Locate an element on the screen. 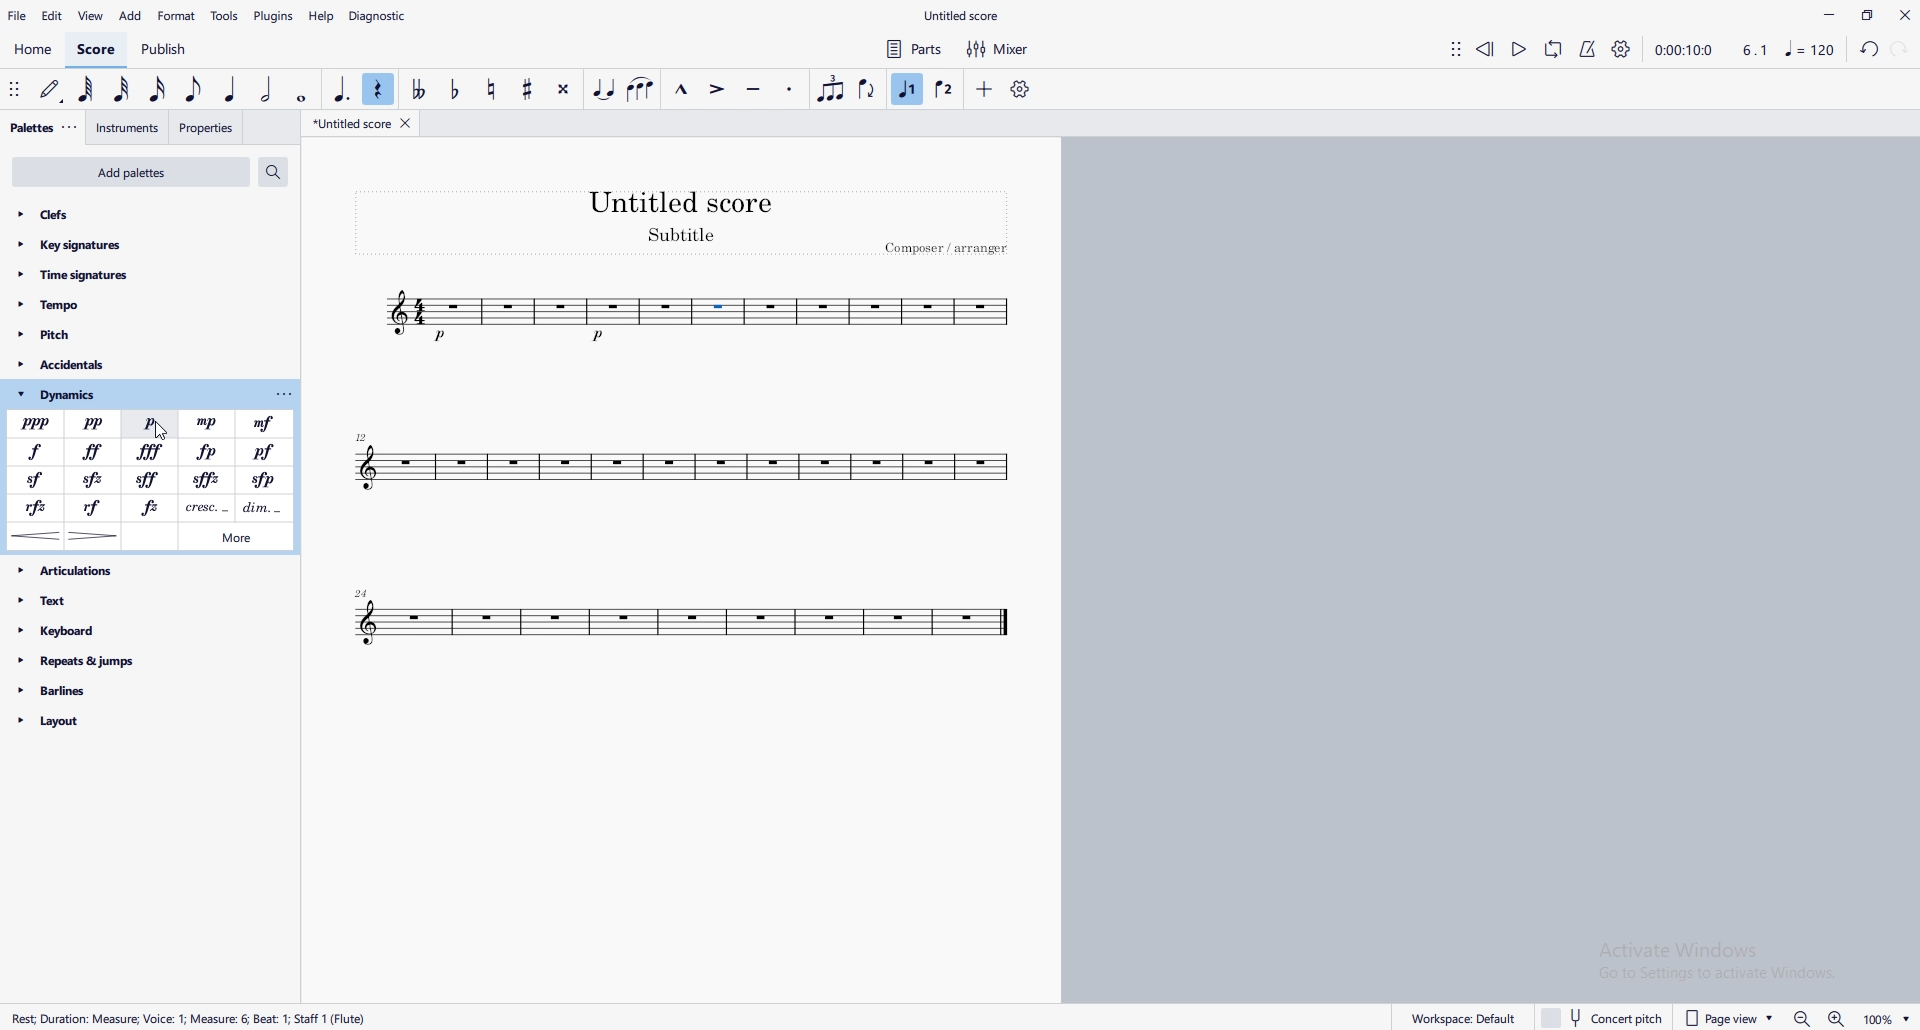 The image size is (1920, 1030). 32nd note is located at coordinates (124, 91).